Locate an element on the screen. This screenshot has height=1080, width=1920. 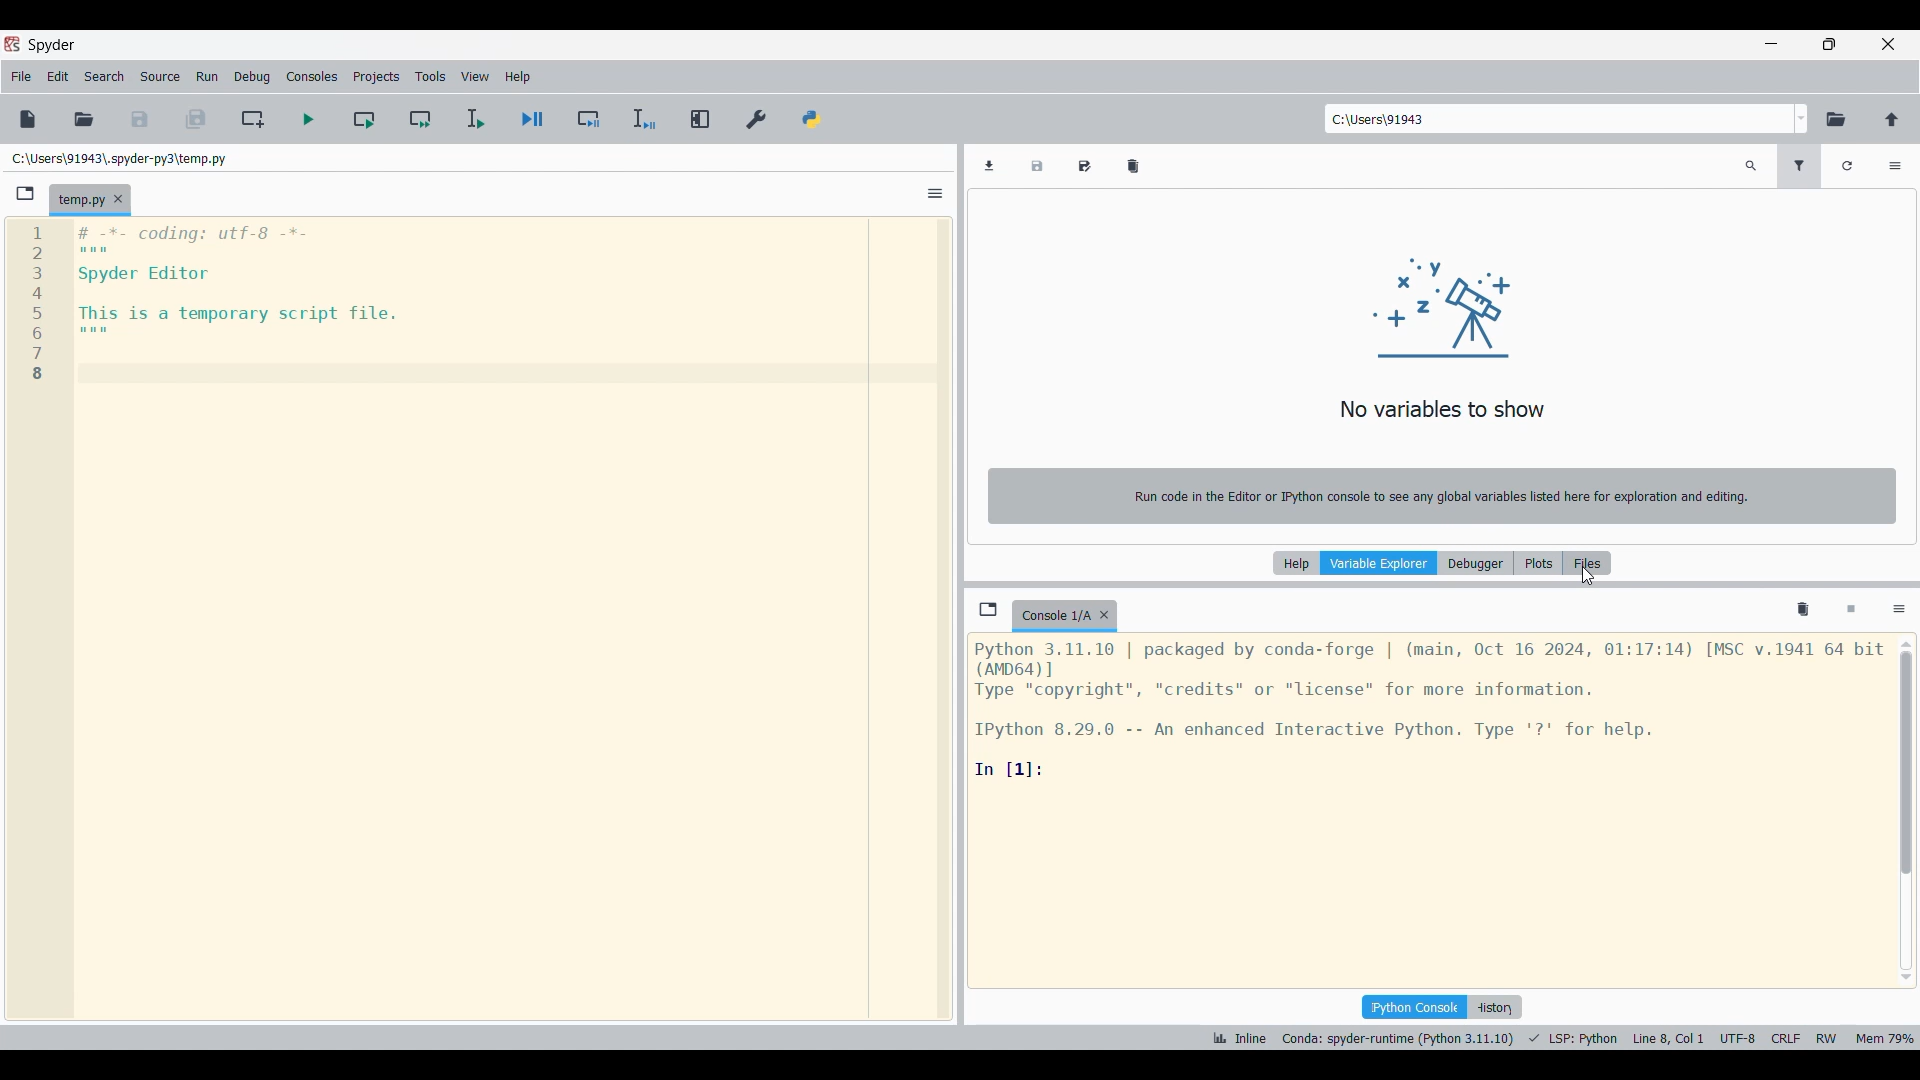
Filter variables is located at coordinates (1799, 166).